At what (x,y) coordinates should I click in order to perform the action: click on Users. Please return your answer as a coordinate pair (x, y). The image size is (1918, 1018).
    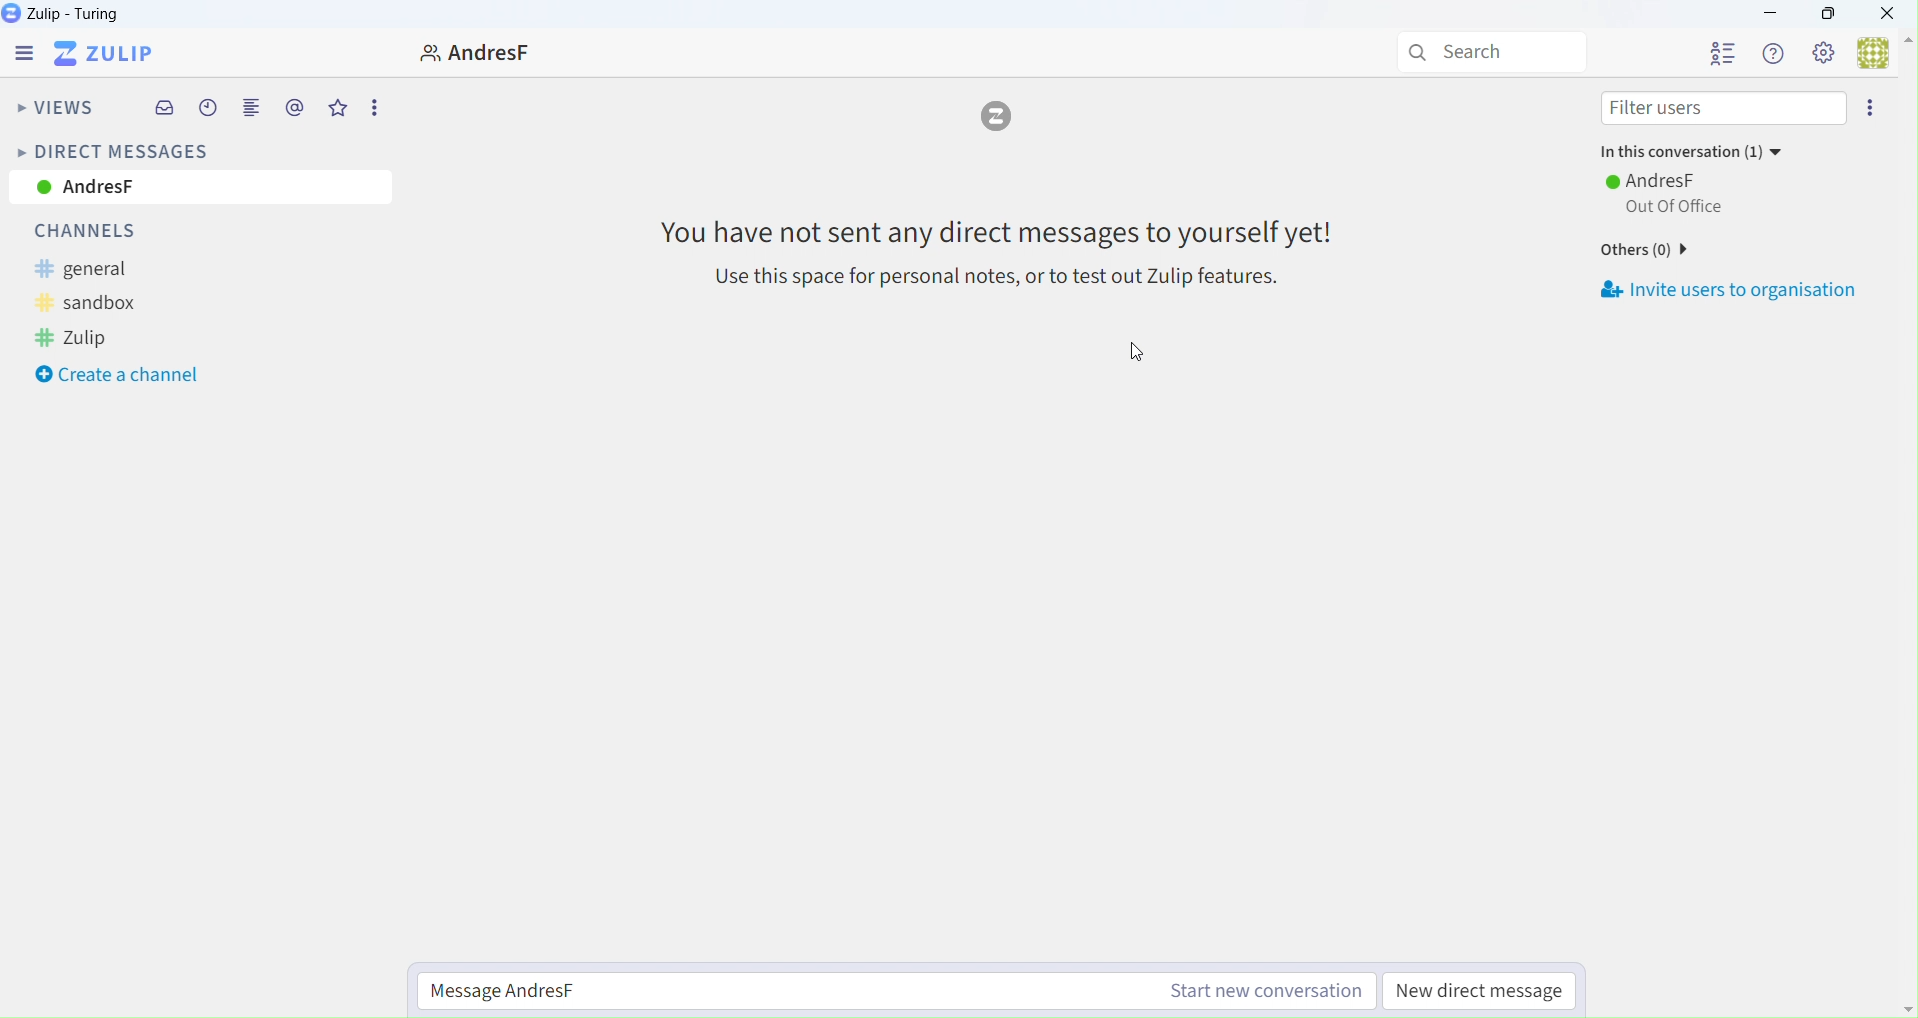
    Looking at the image, I should click on (1723, 55).